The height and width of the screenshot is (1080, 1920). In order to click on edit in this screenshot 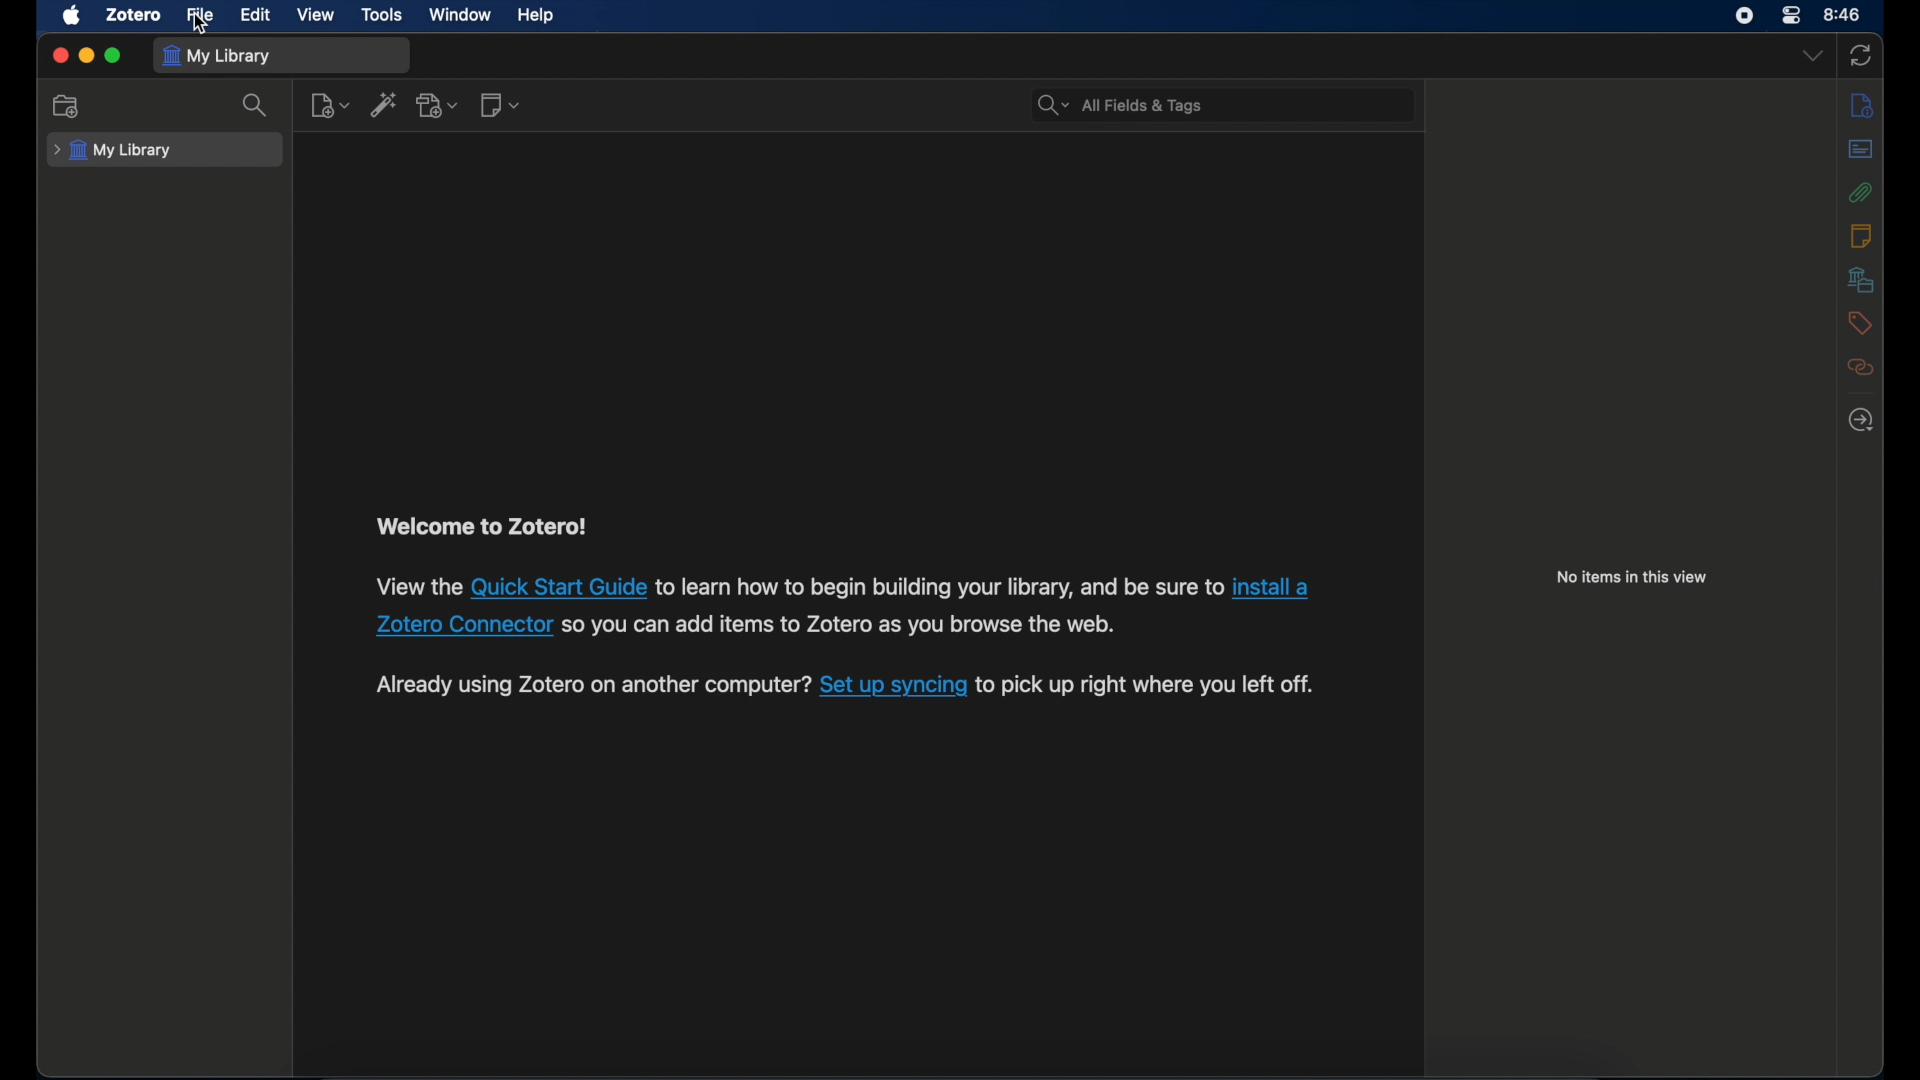, I will do `click(257, 16)`.